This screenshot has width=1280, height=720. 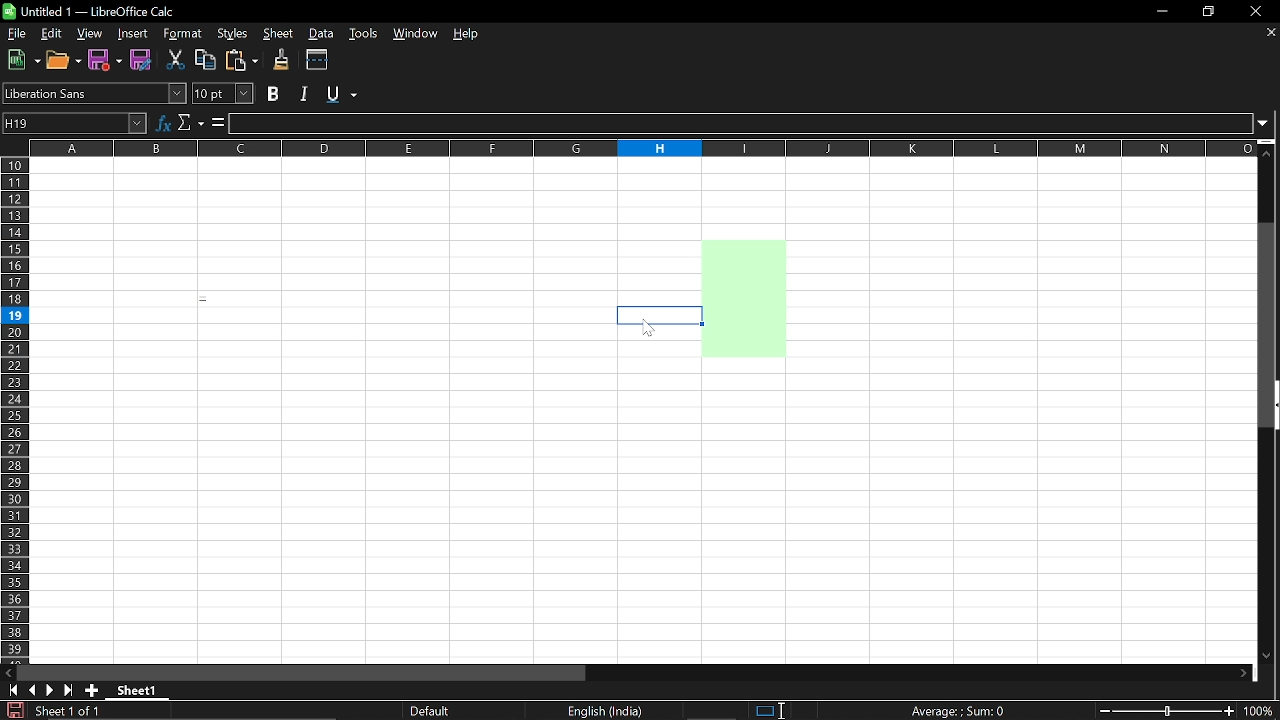 What do you see at coordinates (20, 61) in the screenshot?
I see `New` at bounding box center [20, 61].